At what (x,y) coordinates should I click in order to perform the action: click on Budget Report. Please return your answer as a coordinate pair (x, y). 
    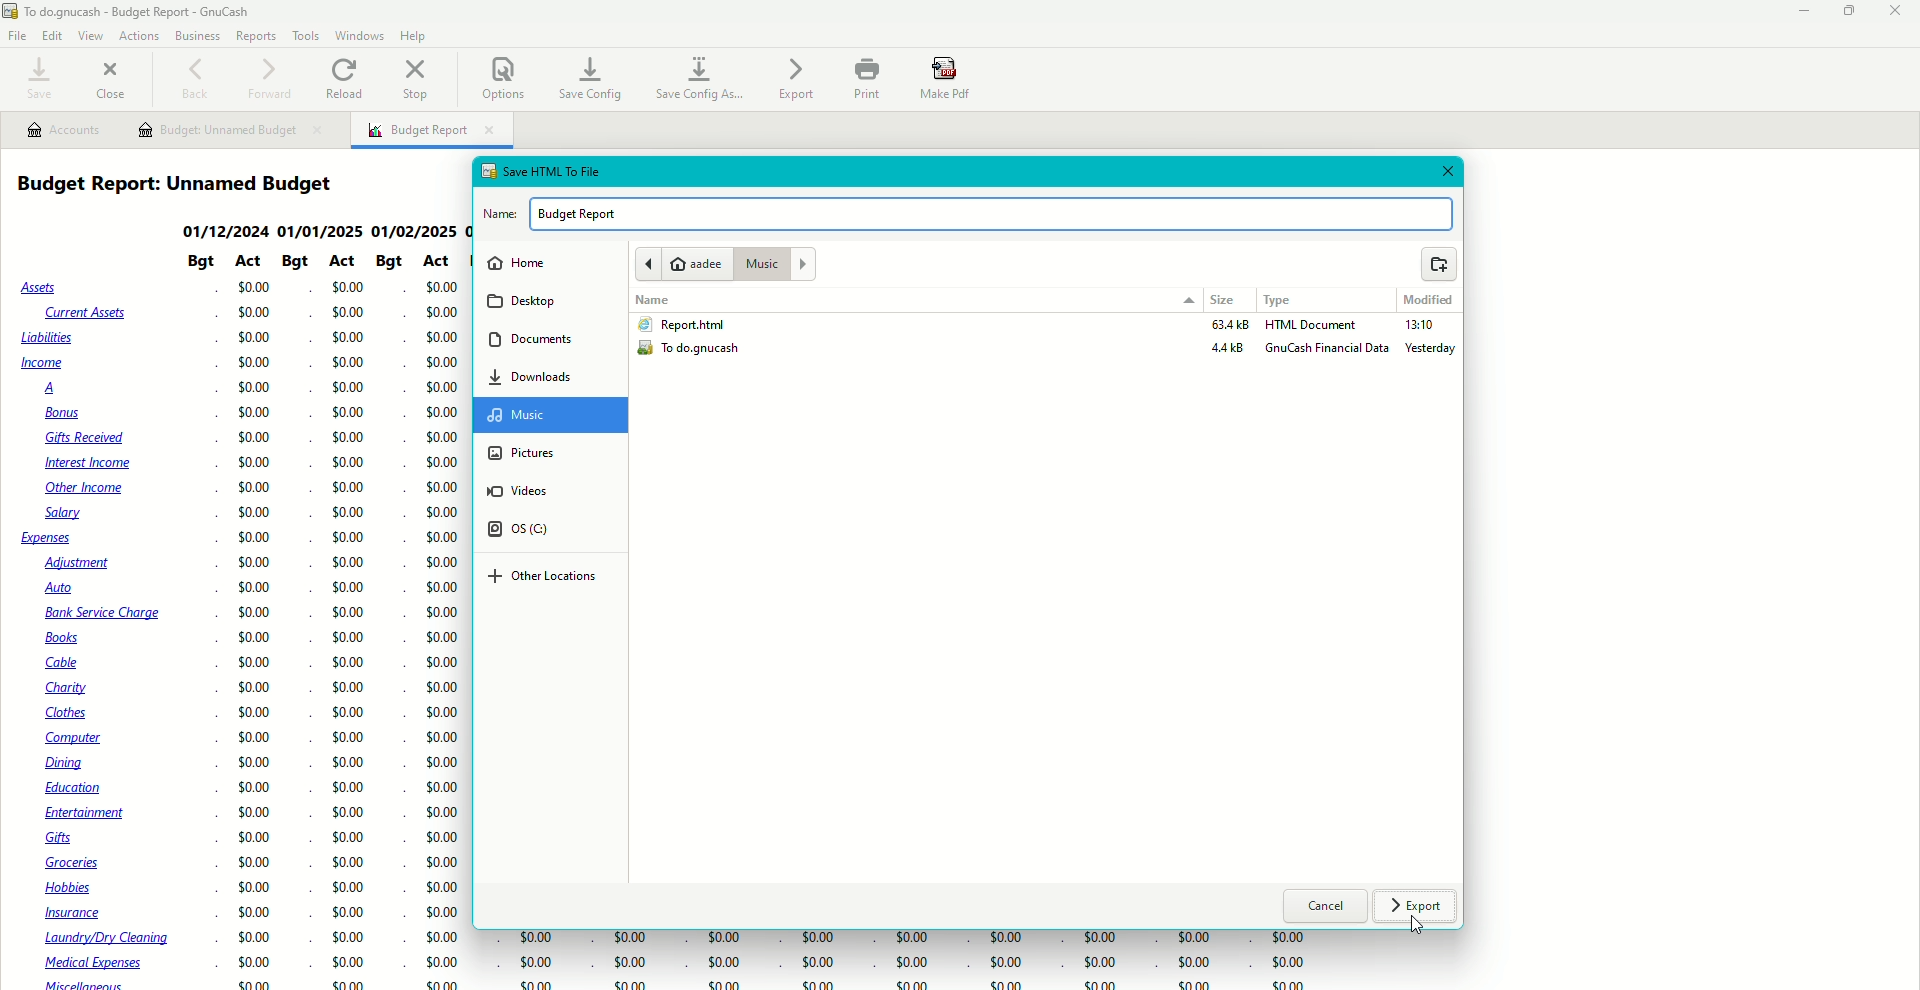
    Looking at the image, I should click on (185, 184).